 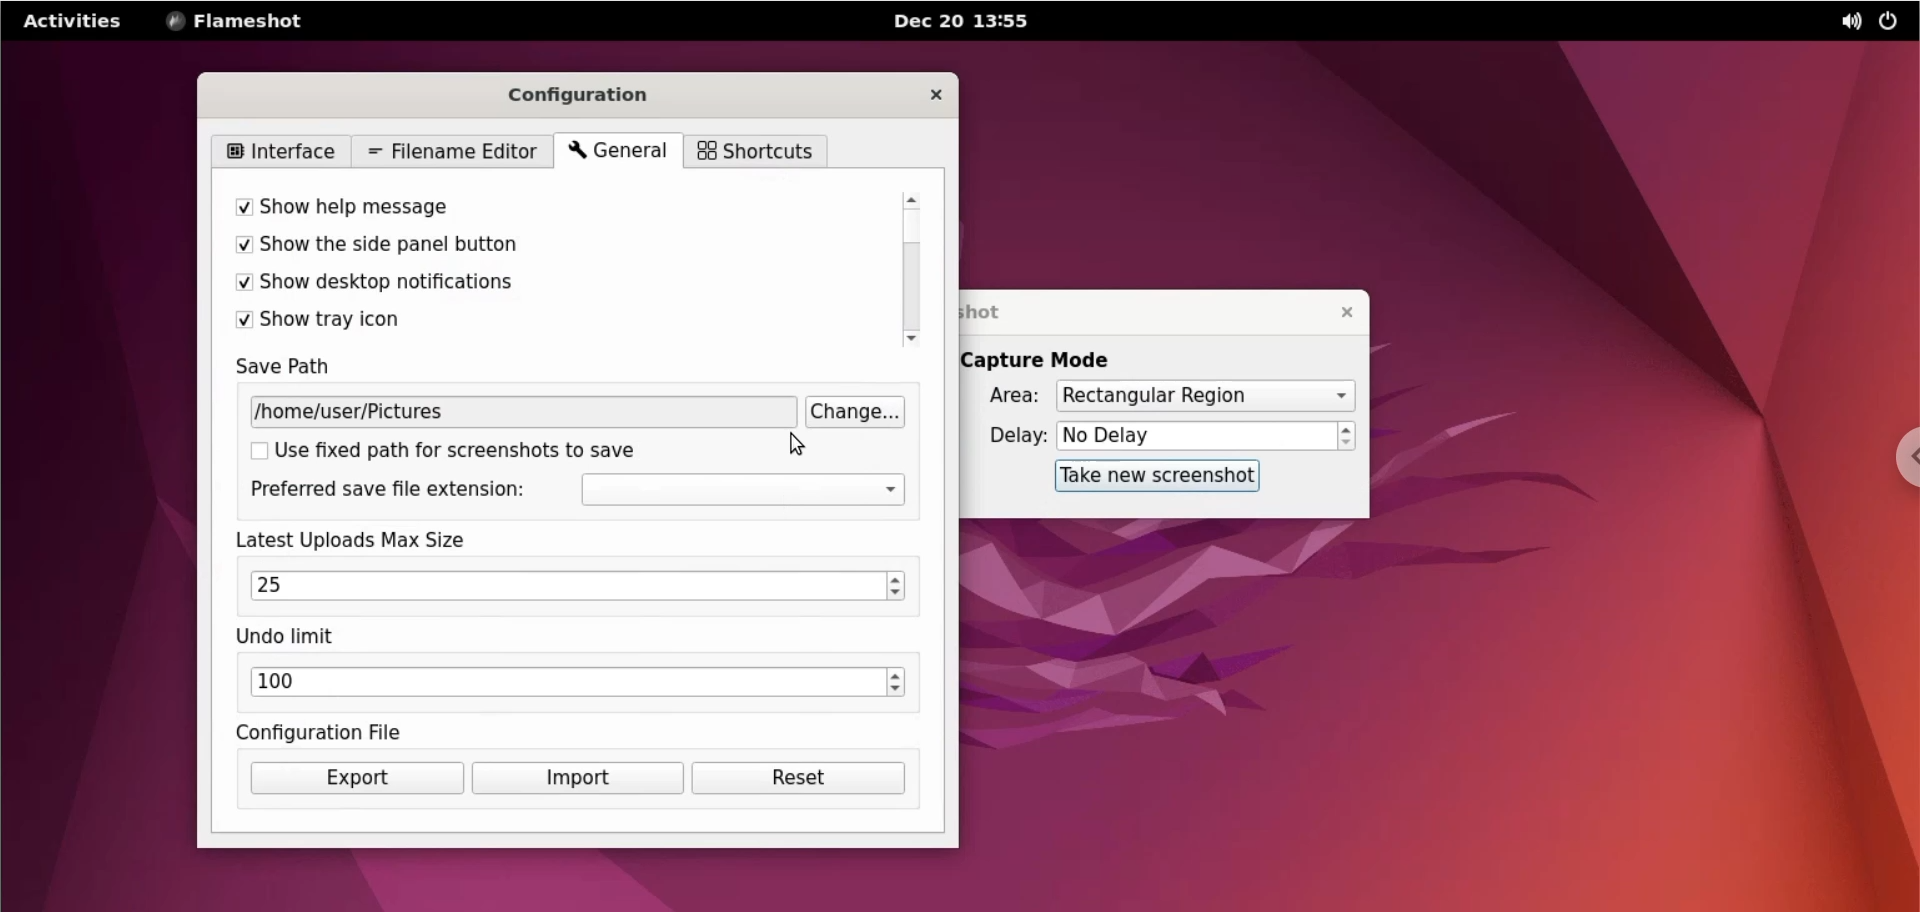 What do you see at coordinates (352, 778) in the screenshot?
I see `export ` at bounding box center [352, 778].